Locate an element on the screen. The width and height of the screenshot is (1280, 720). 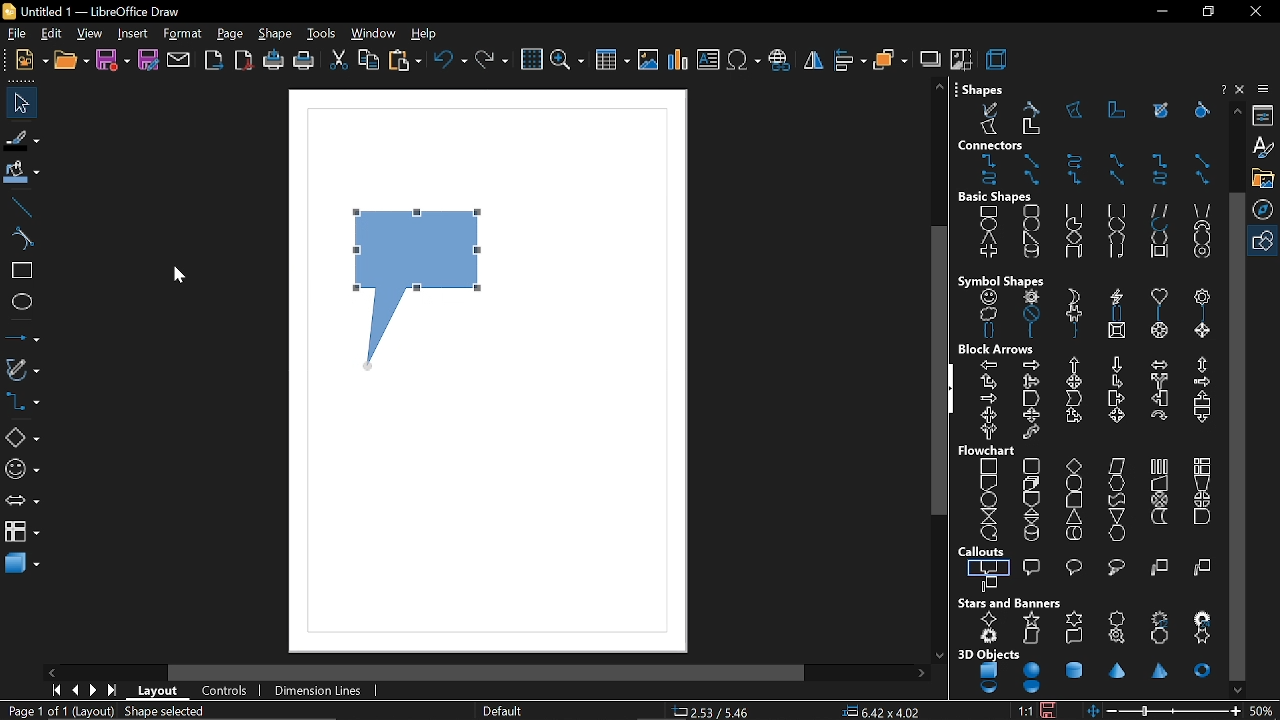
curved connector with arrows is located at coordinates (1161, 179).